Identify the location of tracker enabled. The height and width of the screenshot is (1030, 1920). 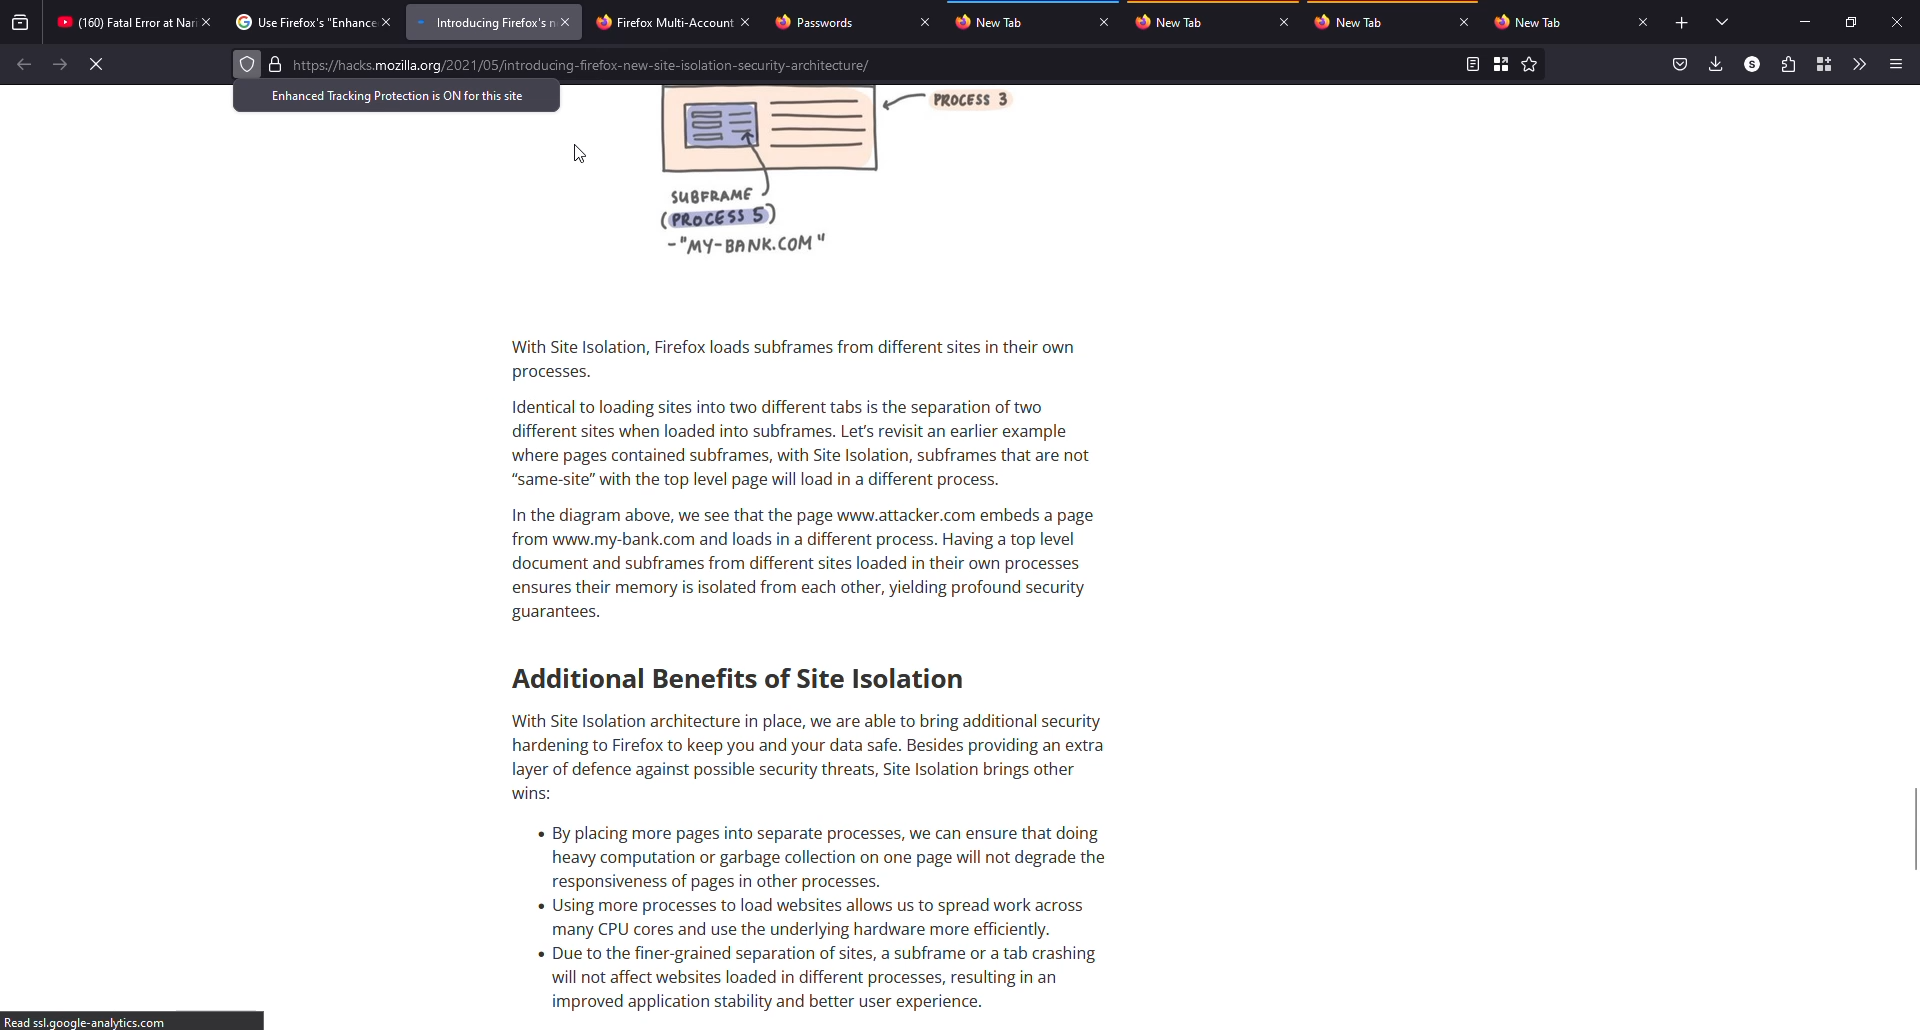
(248, 64).